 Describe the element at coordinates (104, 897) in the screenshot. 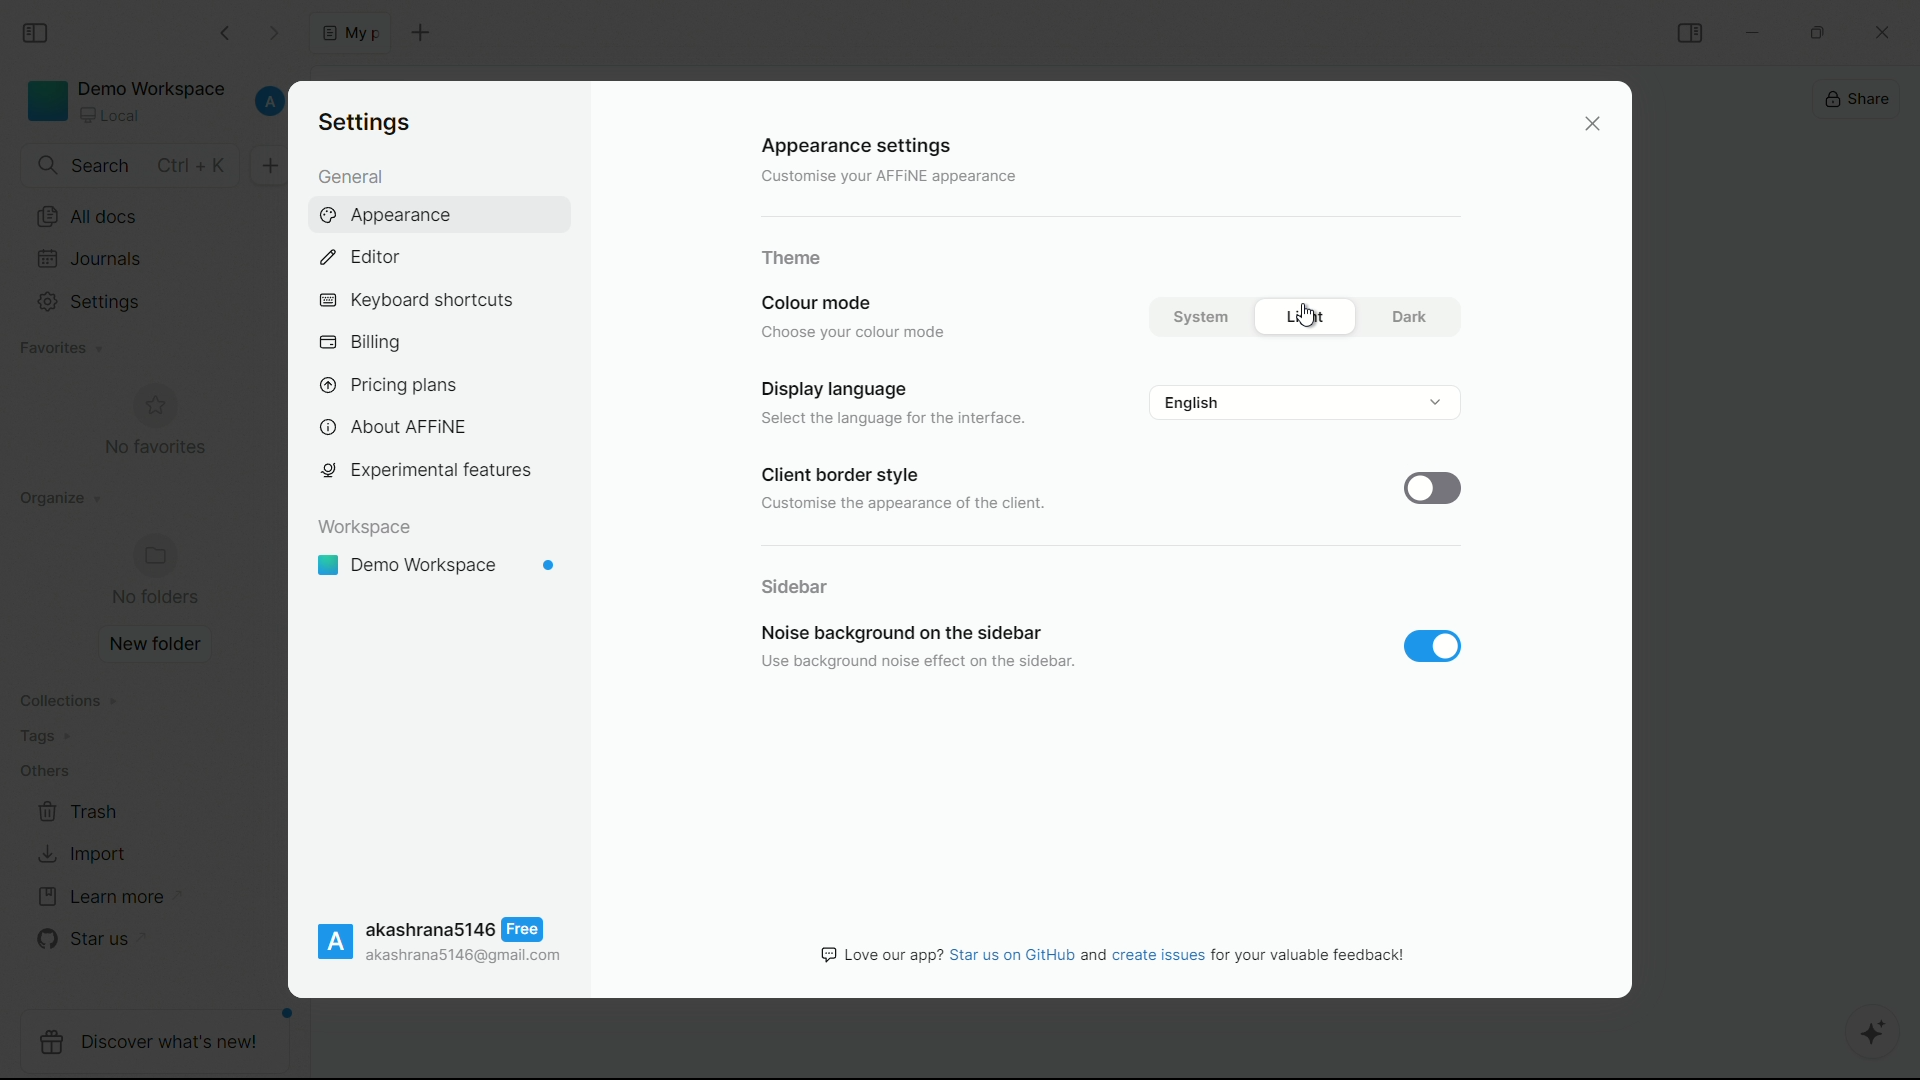

I see `learn more` at that location.